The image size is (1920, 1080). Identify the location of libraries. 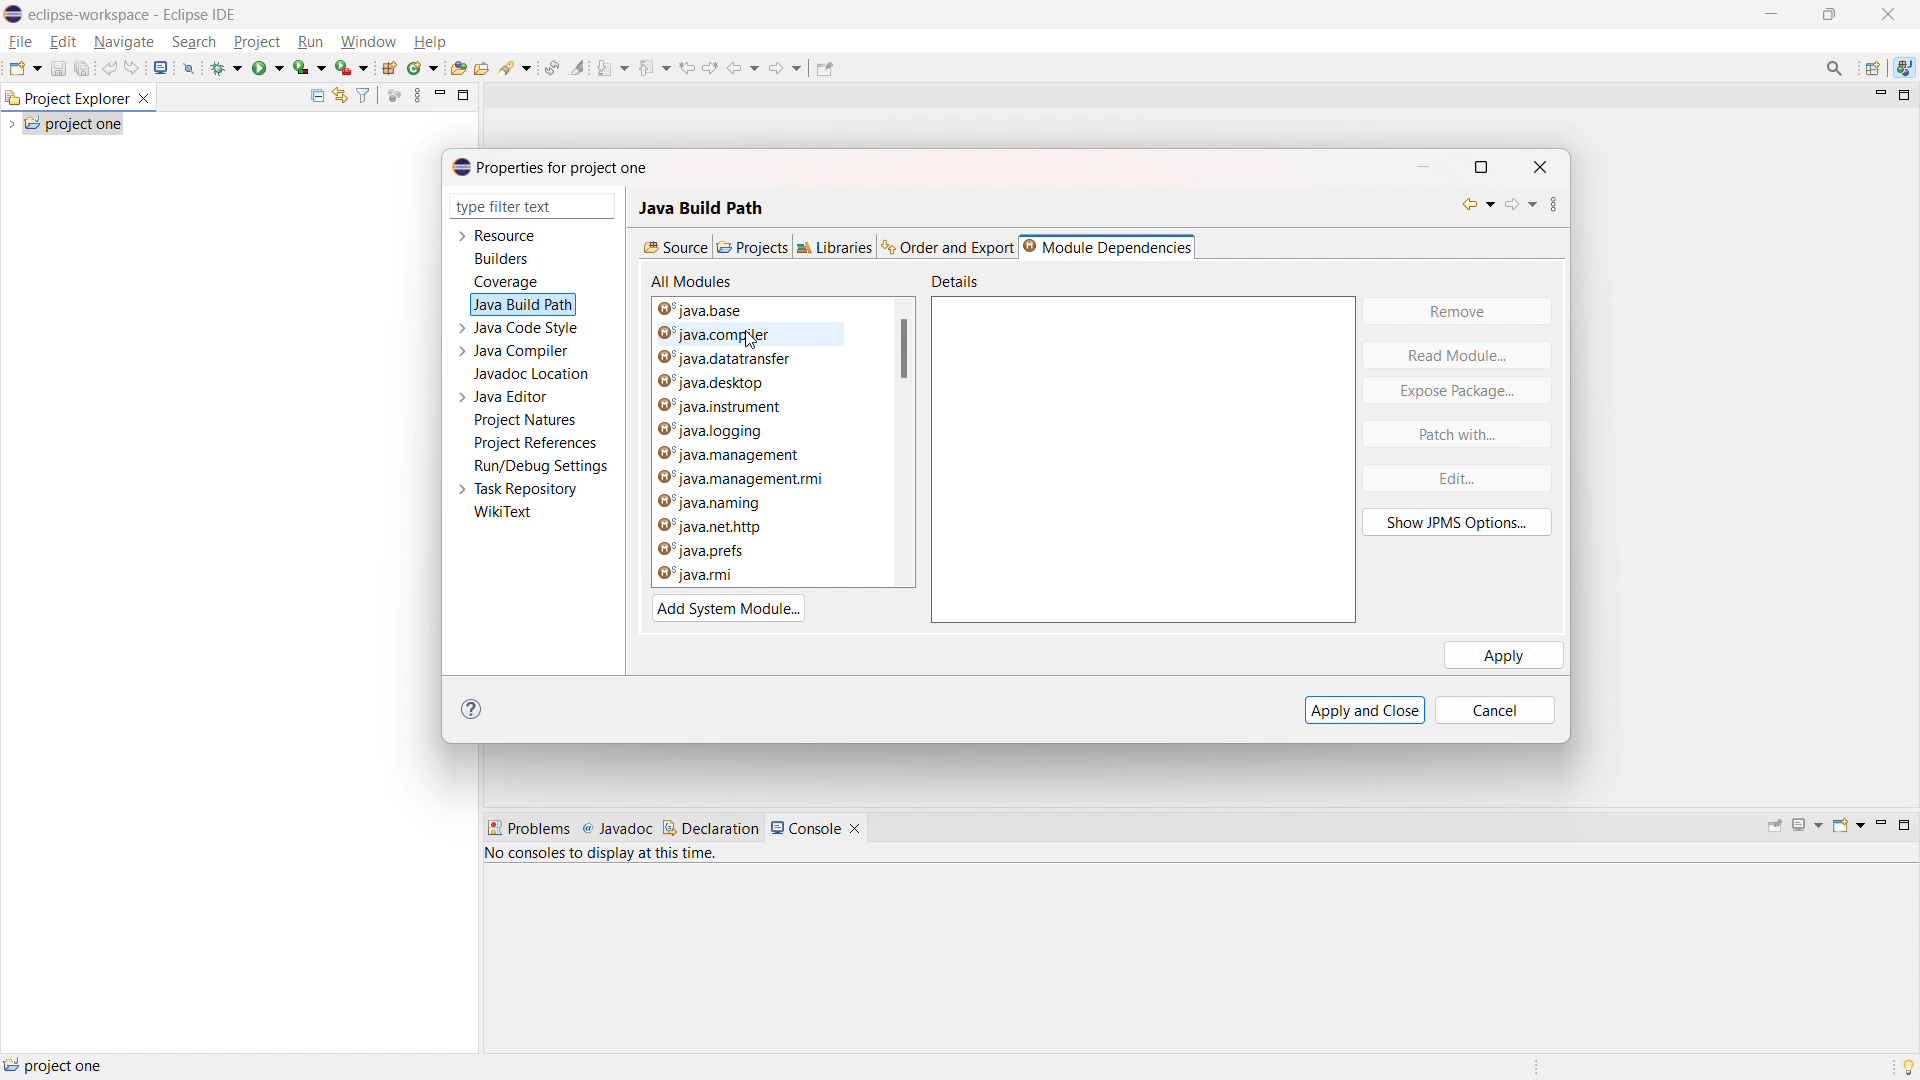
(836, 246).